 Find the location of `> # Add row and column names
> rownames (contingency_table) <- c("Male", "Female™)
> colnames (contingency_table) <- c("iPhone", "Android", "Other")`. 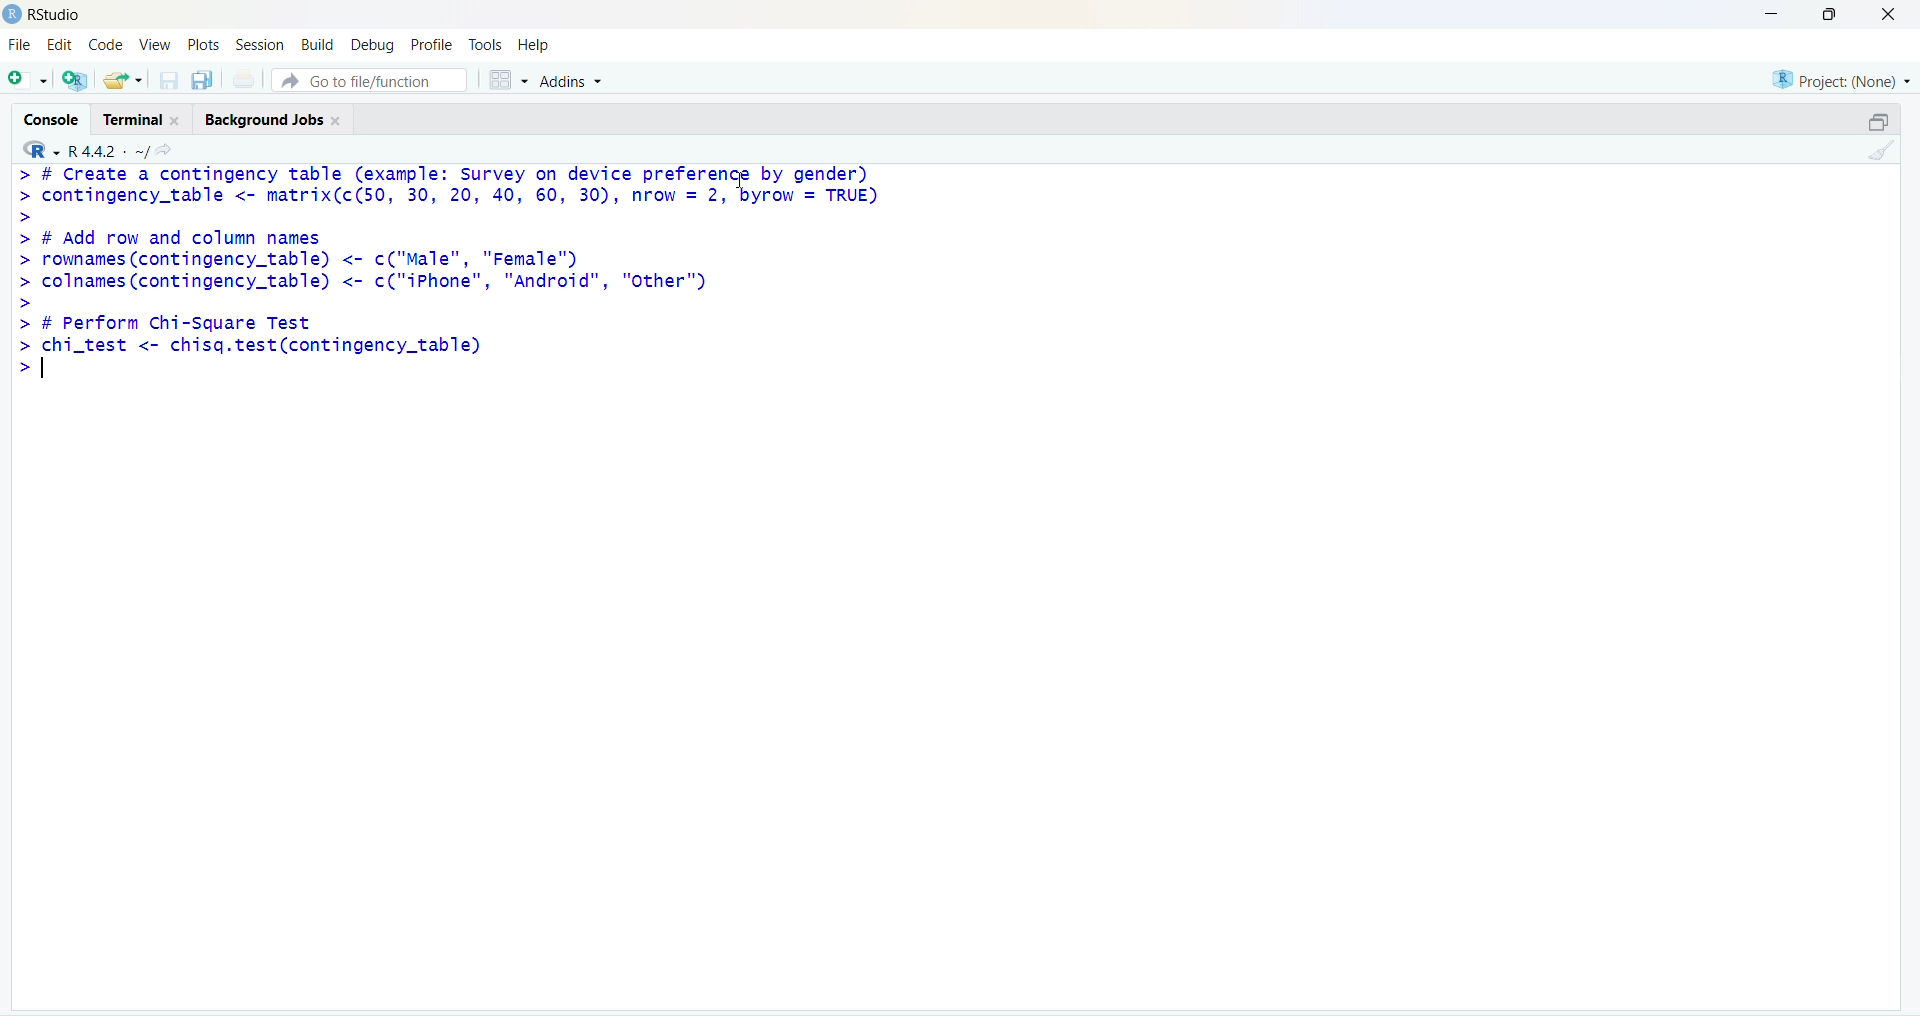

> # Add row and column names
> rownames (contingency_table) <- c("Male", "Female™)
> colnames (contingency_table) <- c("iPhone", "Android", "Other") is located at coordinates (363, 261).